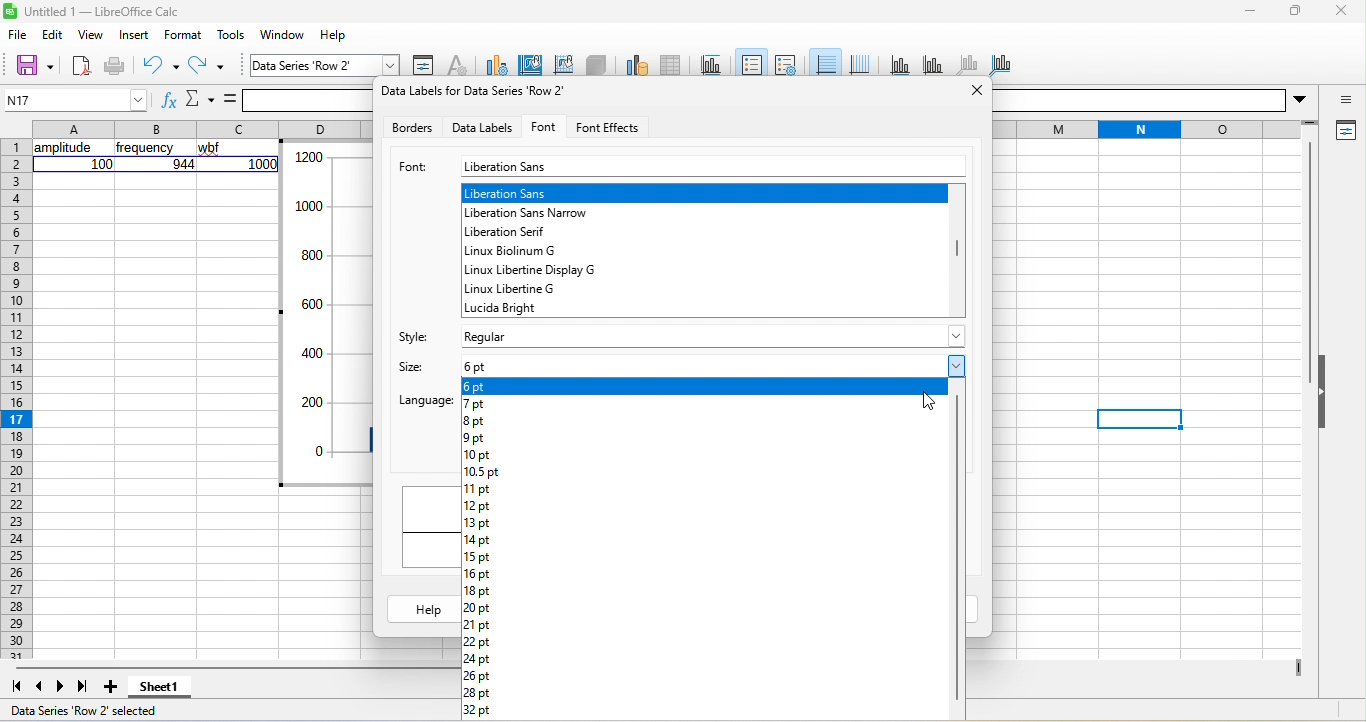 The image size is (1366, 722). What do you see at coordinates (1248, 10) in the screenshot?
I see `minimize` at bounding box center [1248, 10].